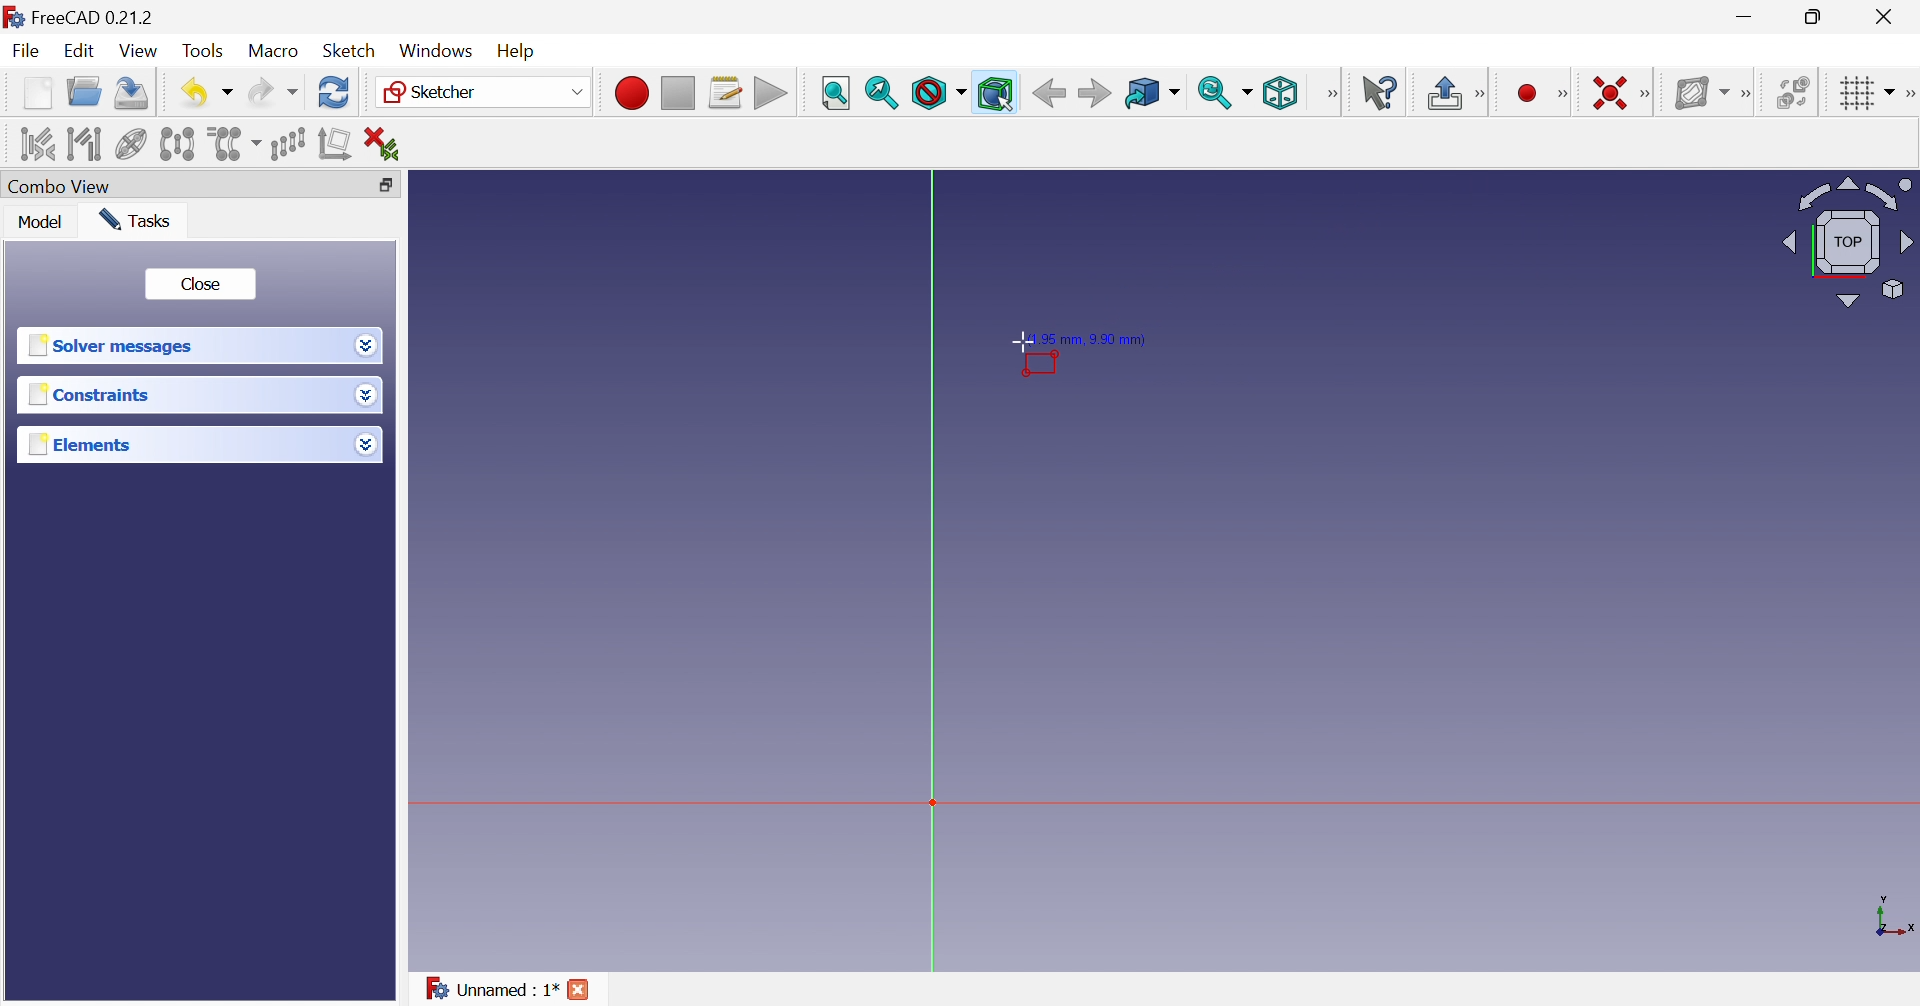 Image resolution: width=1920 pixels, height=1006 pixels. What do you see at coordinates (1023, 341) in the screenshot?
I see `Cursor` at bounding box center [1023, 341].